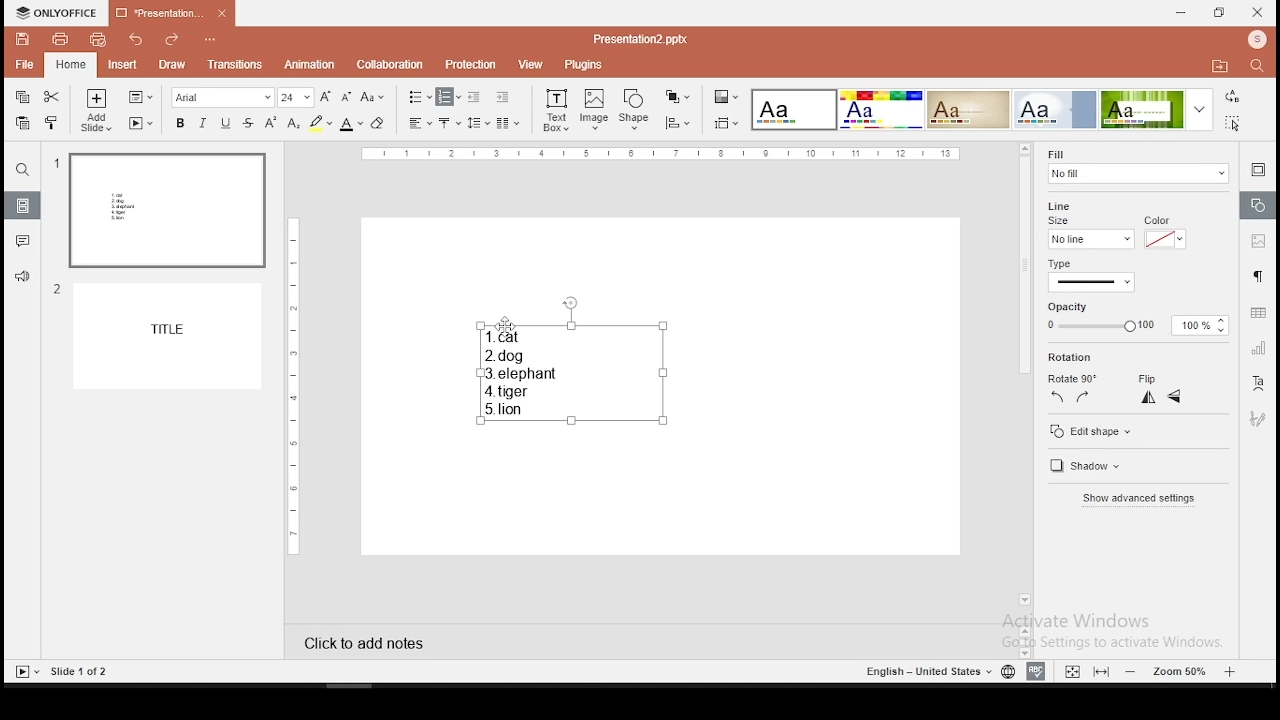 The width and height of the screenshot is (1280, 720). I want to click on start slideshow, so click(141, 123).